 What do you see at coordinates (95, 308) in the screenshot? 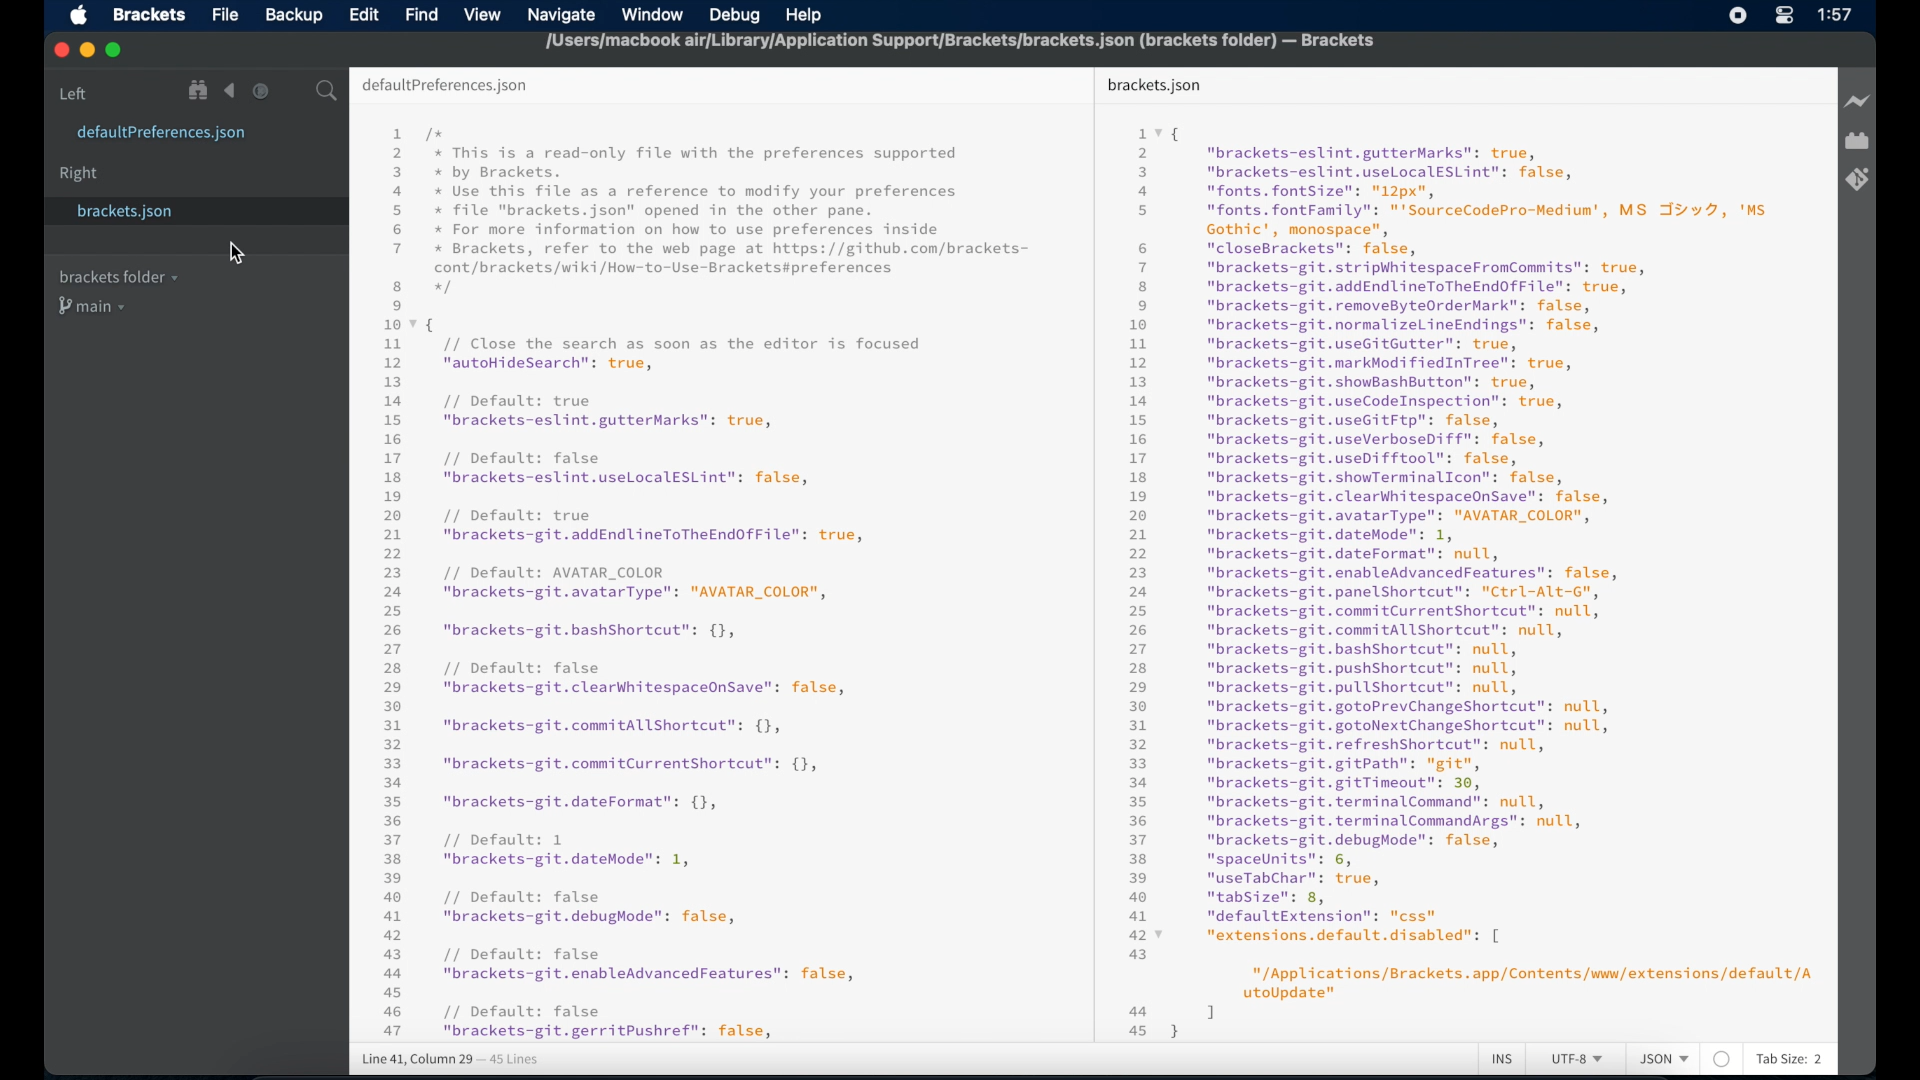
I see `main` at bounding box center [95, 308].